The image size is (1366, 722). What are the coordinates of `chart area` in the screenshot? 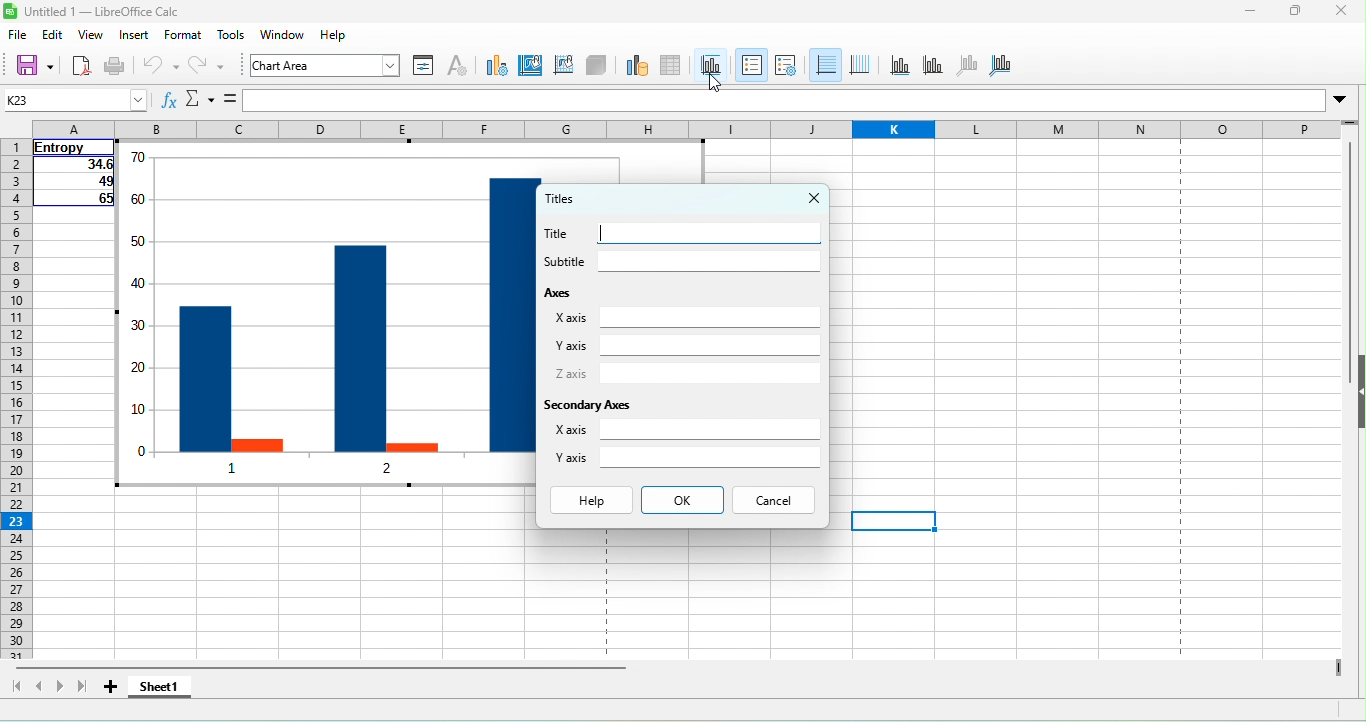 It's located at (532, 68).